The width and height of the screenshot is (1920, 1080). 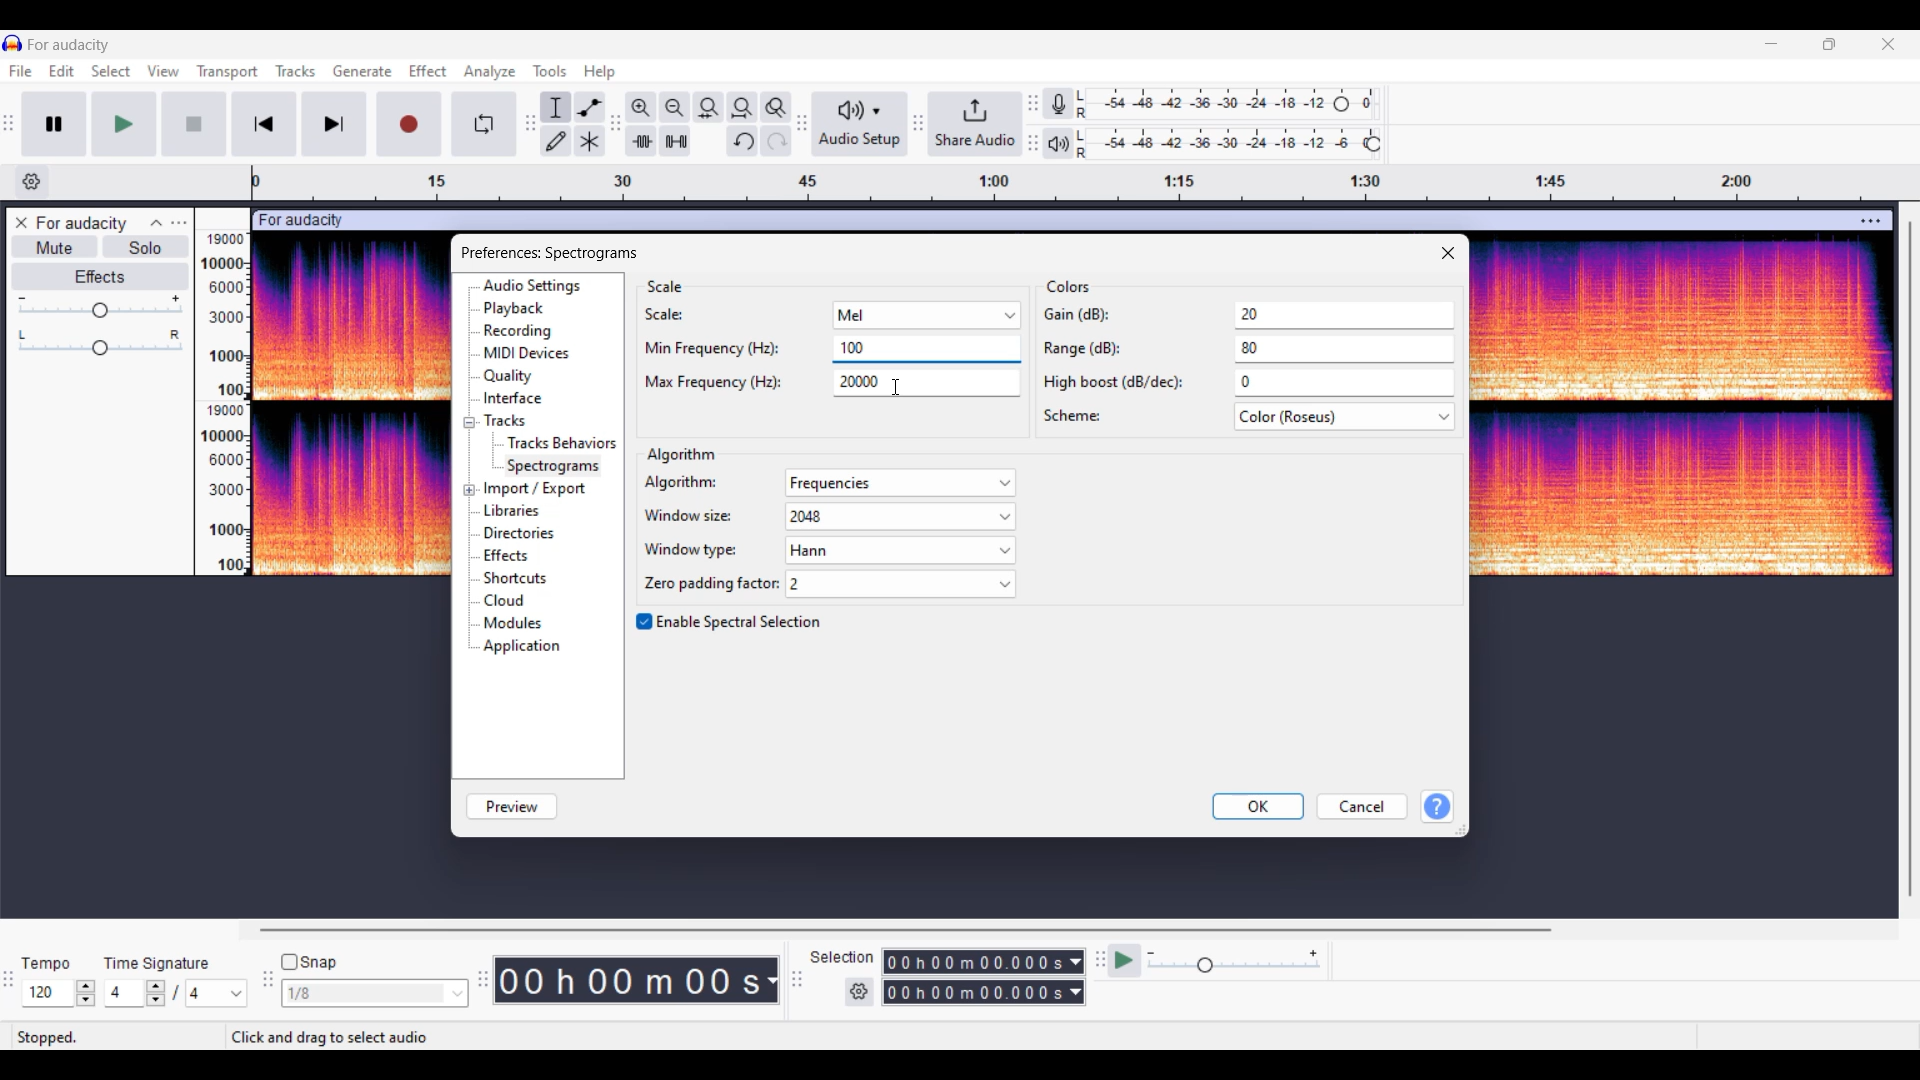 What do you see at coordinates (1059, 143) in the screenshot?
I see `Playback meter` at bounding box center [1059, 143].